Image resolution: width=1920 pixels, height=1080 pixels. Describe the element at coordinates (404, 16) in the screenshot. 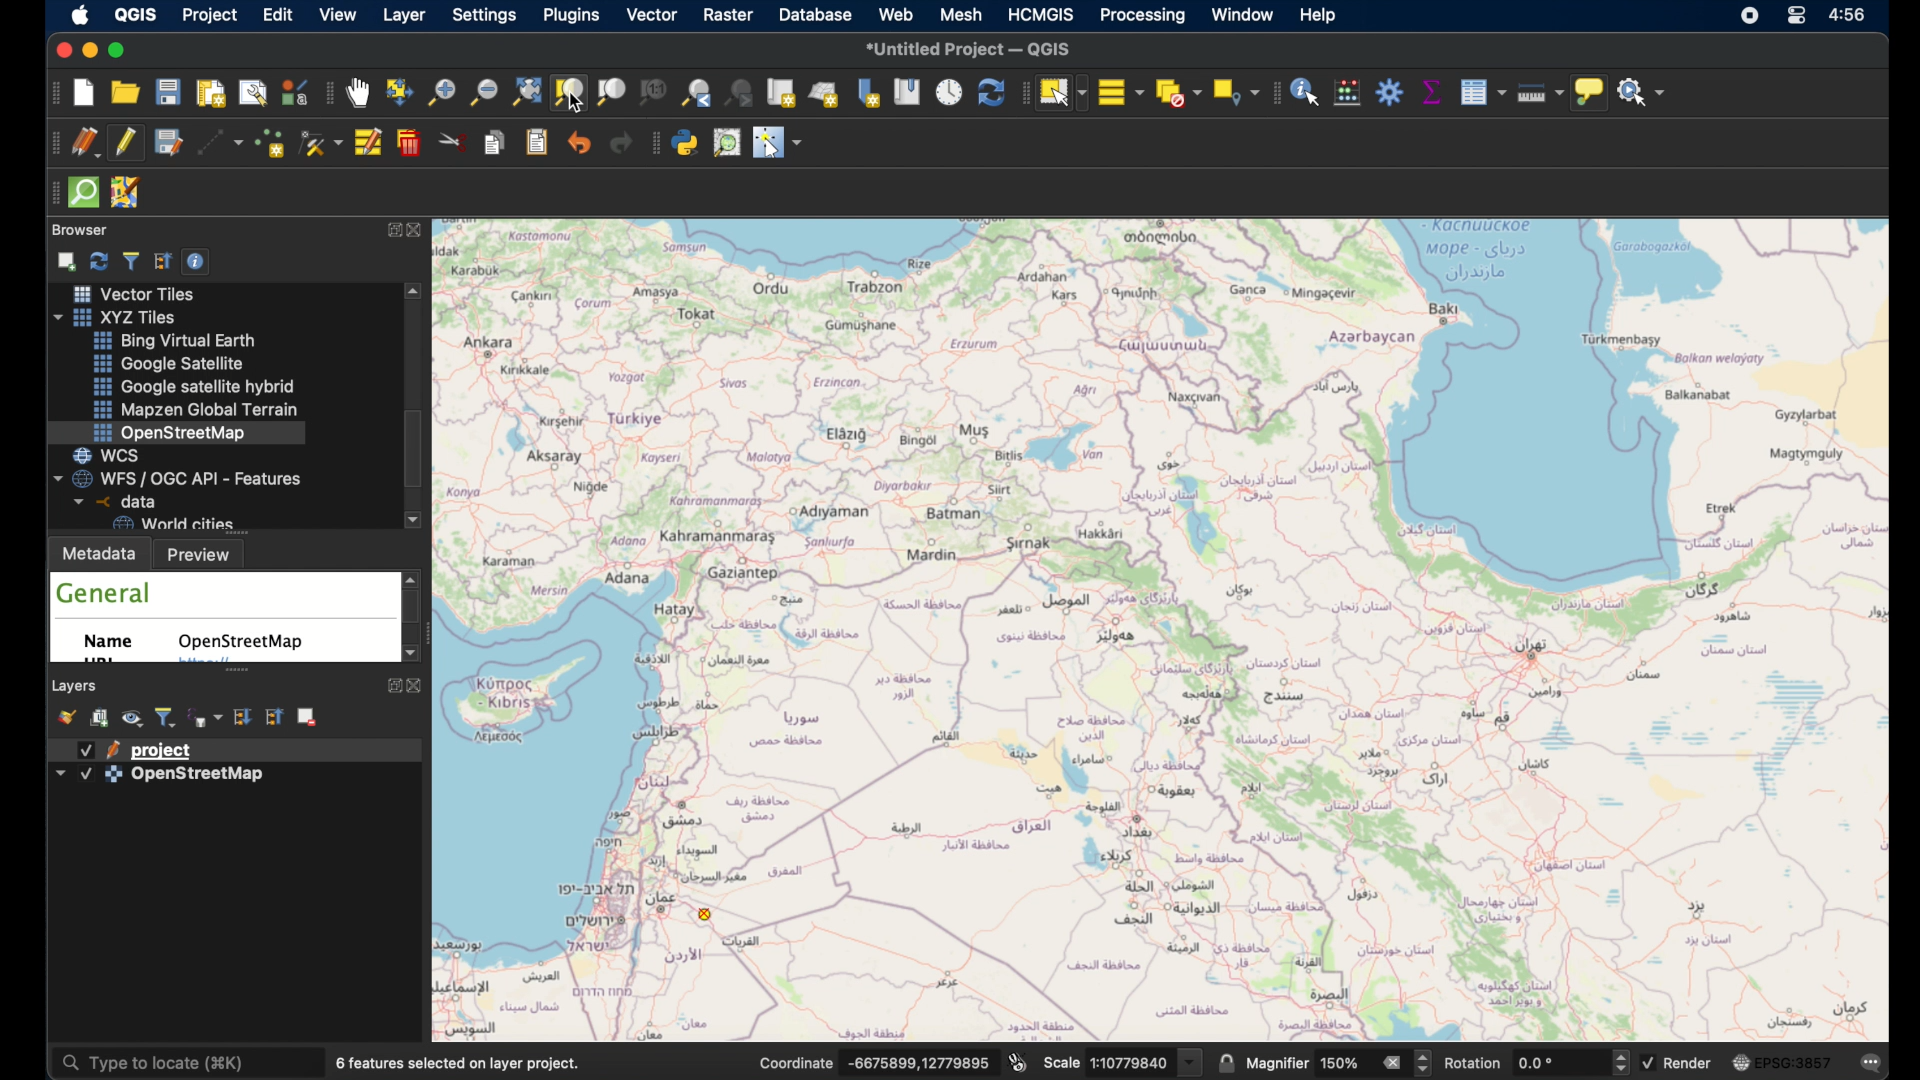

I see `layer` at that location.